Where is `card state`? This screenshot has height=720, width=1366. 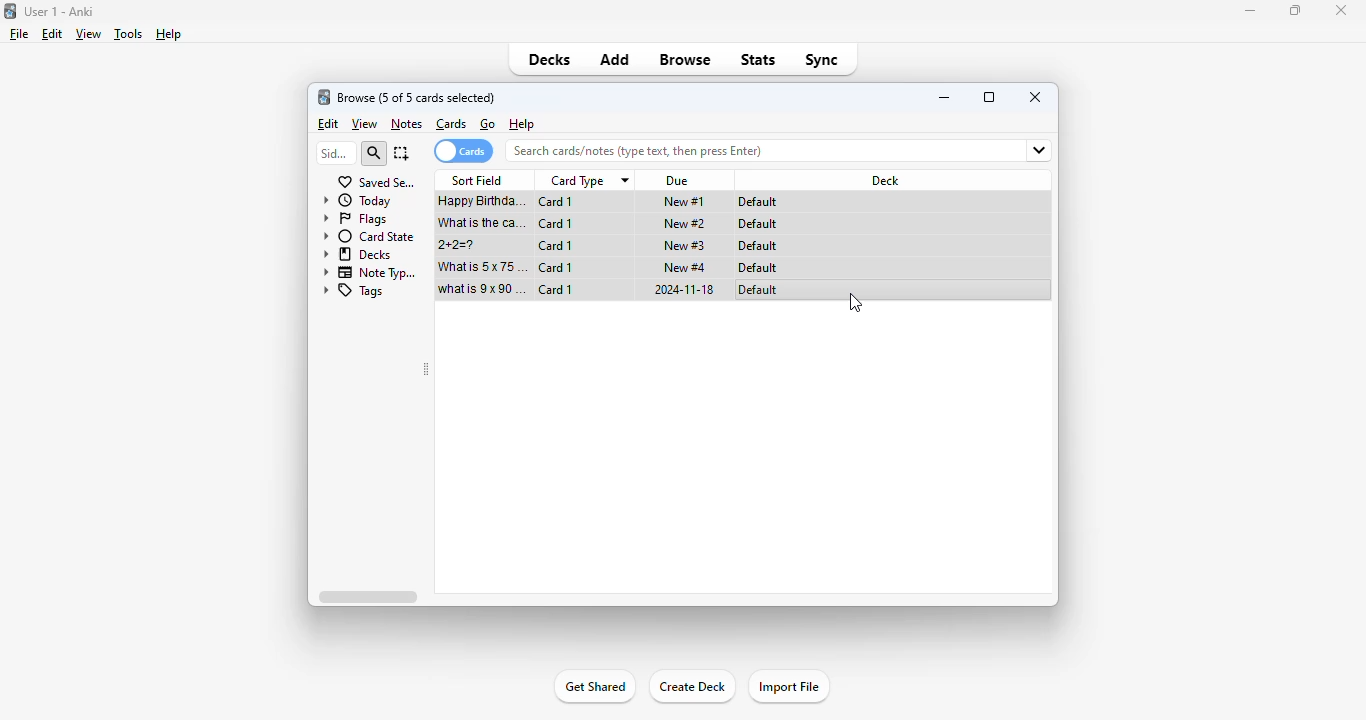 card state is located at coordinates (370, 237).